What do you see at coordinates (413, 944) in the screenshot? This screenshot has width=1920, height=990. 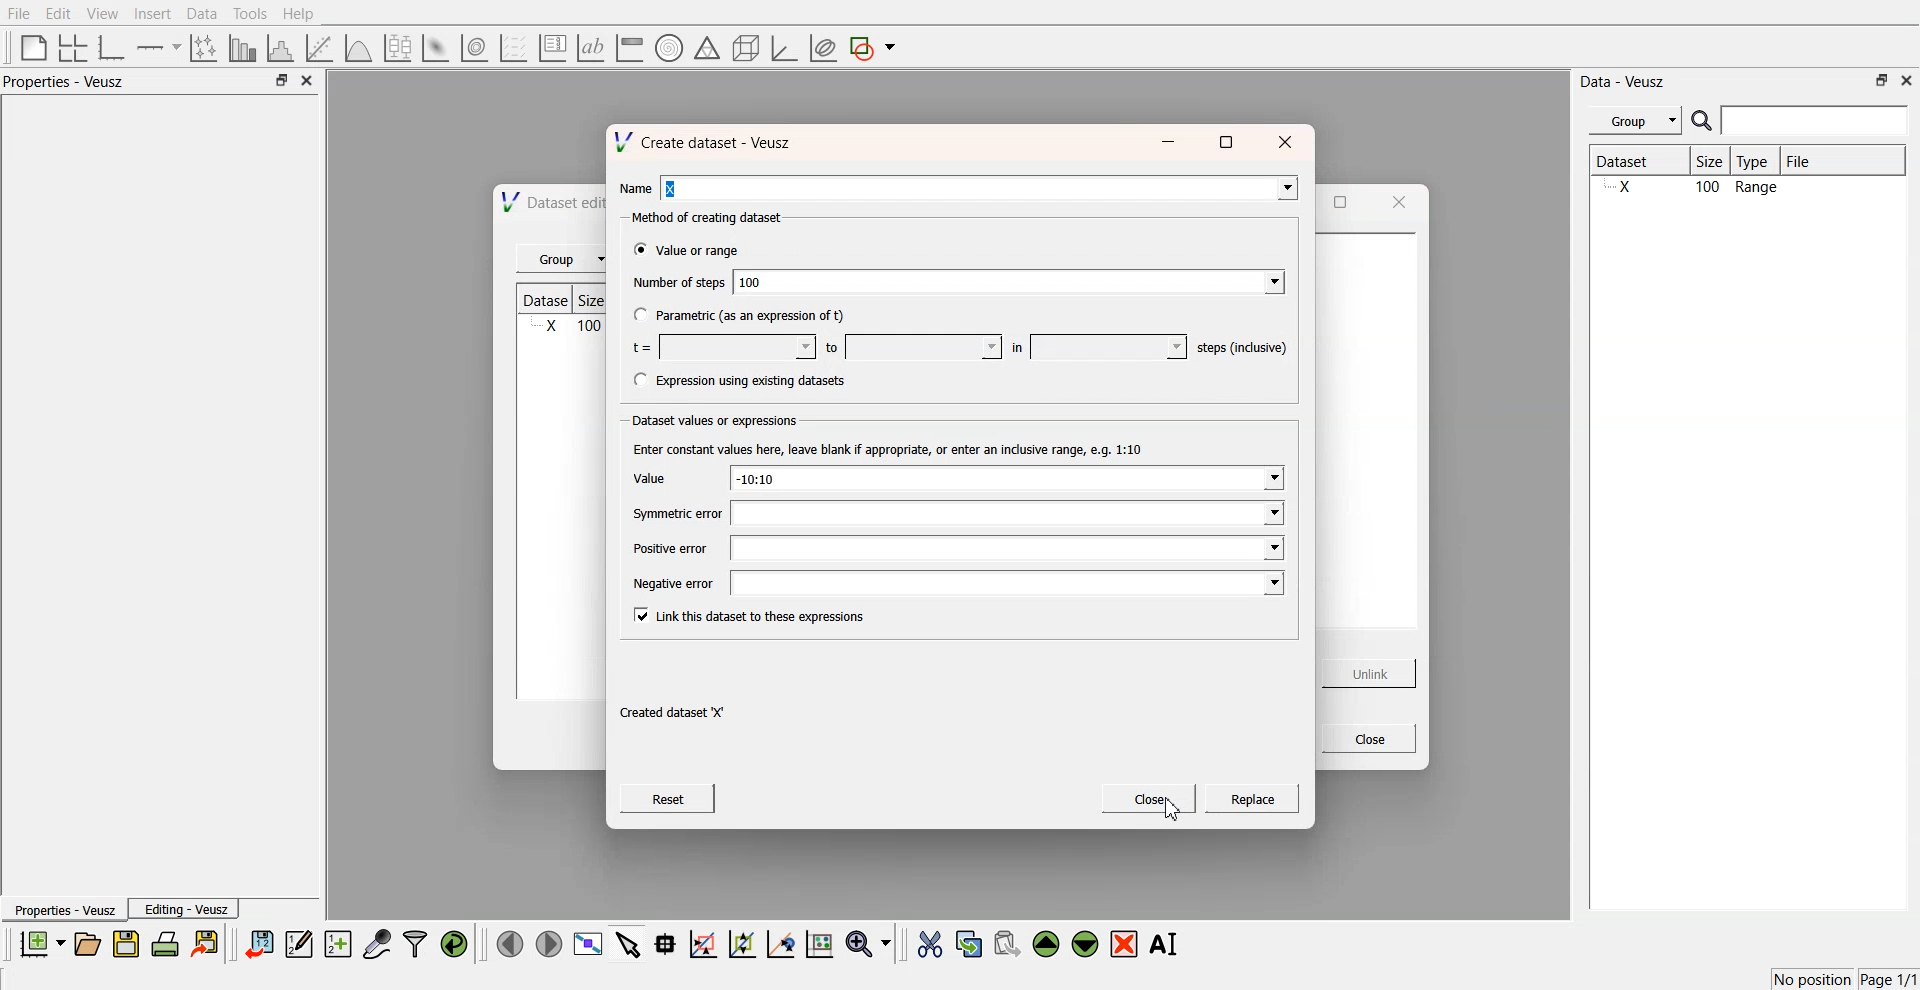 I see `filters` at bounding box center [413, 944].